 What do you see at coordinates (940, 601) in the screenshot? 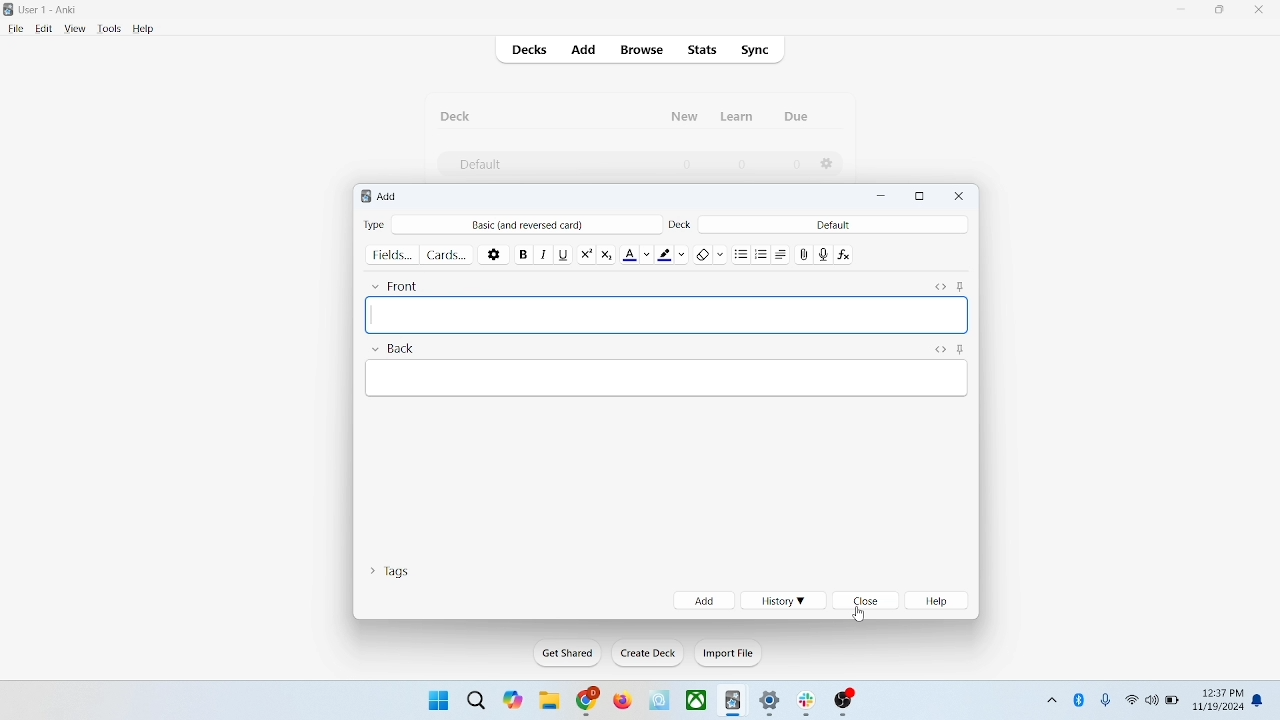
I see `help` at bounding box center [940, 601].